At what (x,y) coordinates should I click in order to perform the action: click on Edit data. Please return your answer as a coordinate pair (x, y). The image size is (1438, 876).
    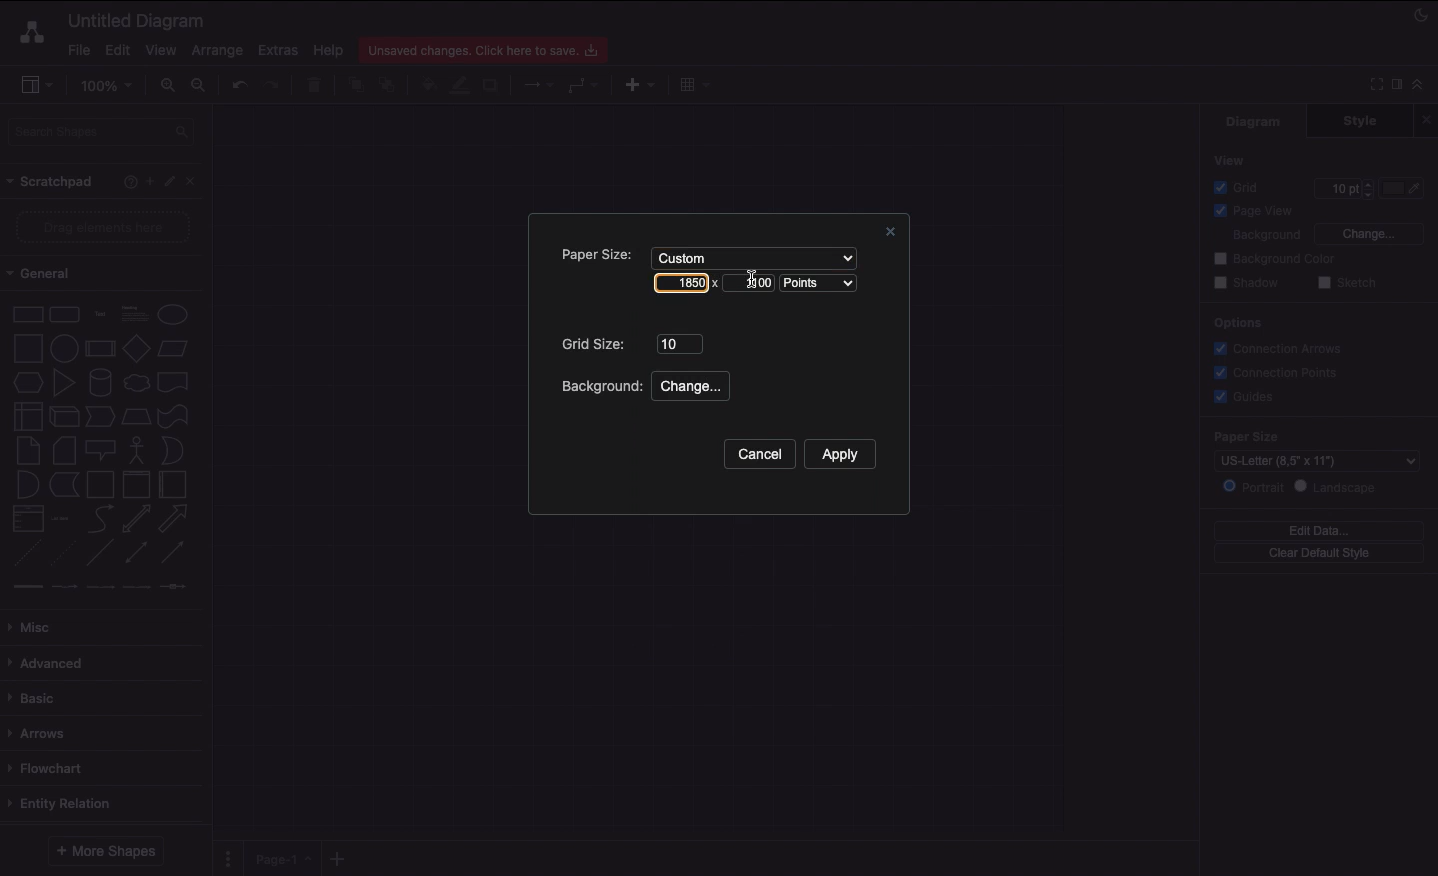
    Looking at the image, I should click on (1319, 530).